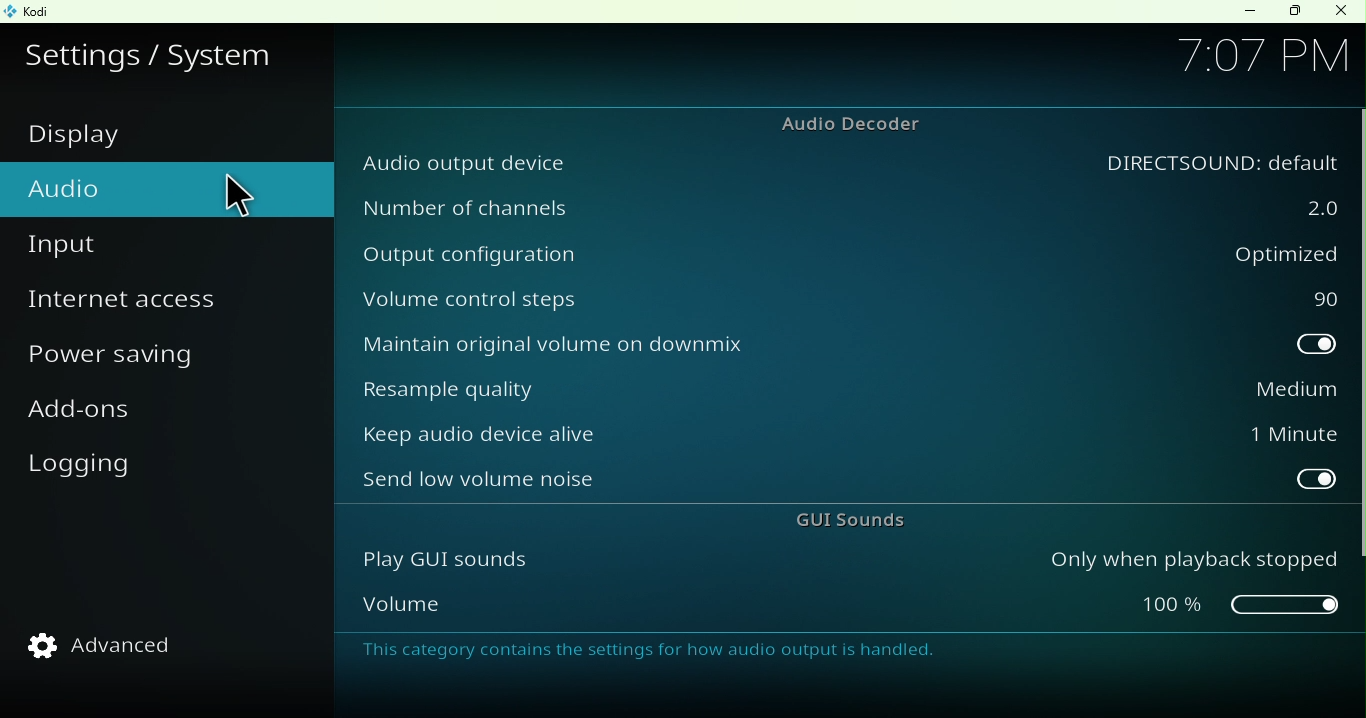 The width and height of the screenshot is (1366, 718). Describe the element at coordinates (235, 200) in the screenshot. I see `cursor` at that location.